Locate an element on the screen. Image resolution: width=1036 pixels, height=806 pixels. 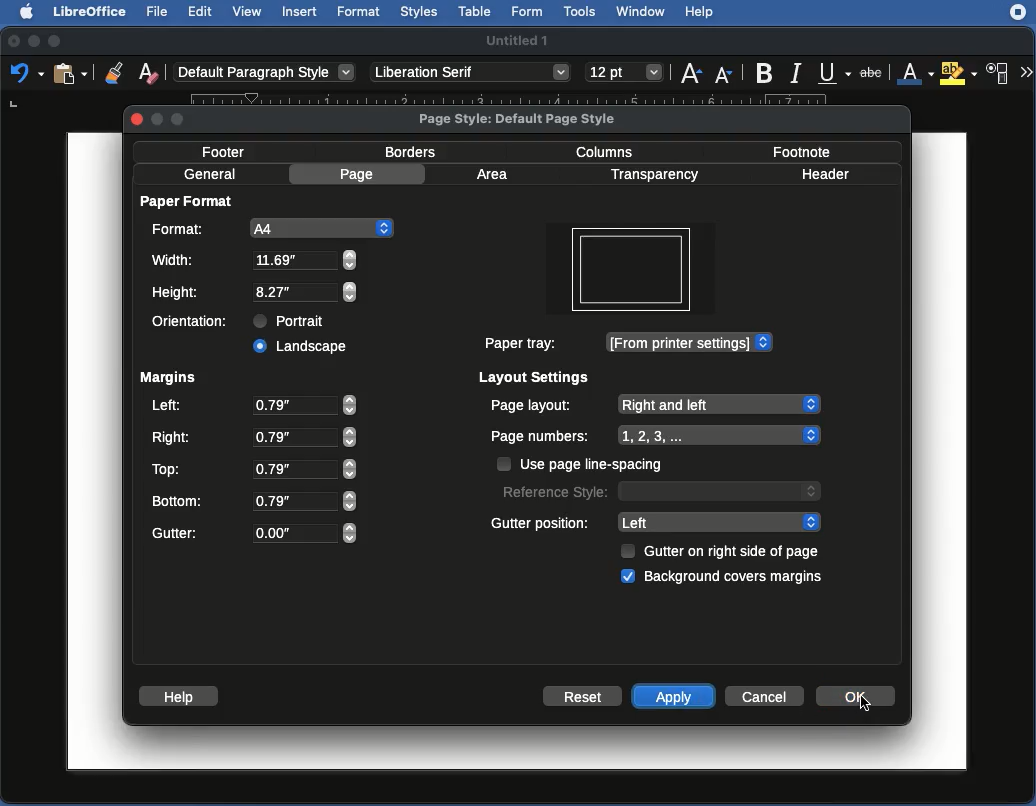
Orientation  is located at coordinates (192, 323).